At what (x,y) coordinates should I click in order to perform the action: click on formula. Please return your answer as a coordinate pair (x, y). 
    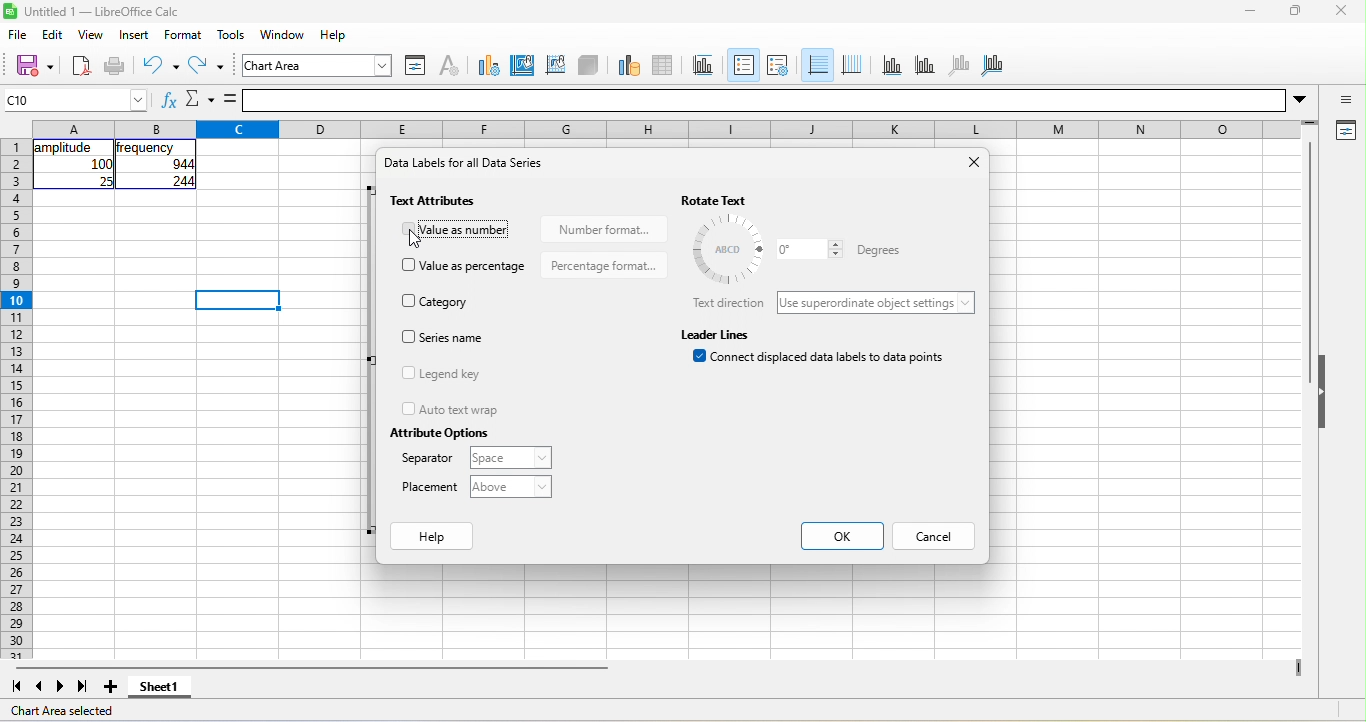
    Looking at the image, I should click on (231, 100).